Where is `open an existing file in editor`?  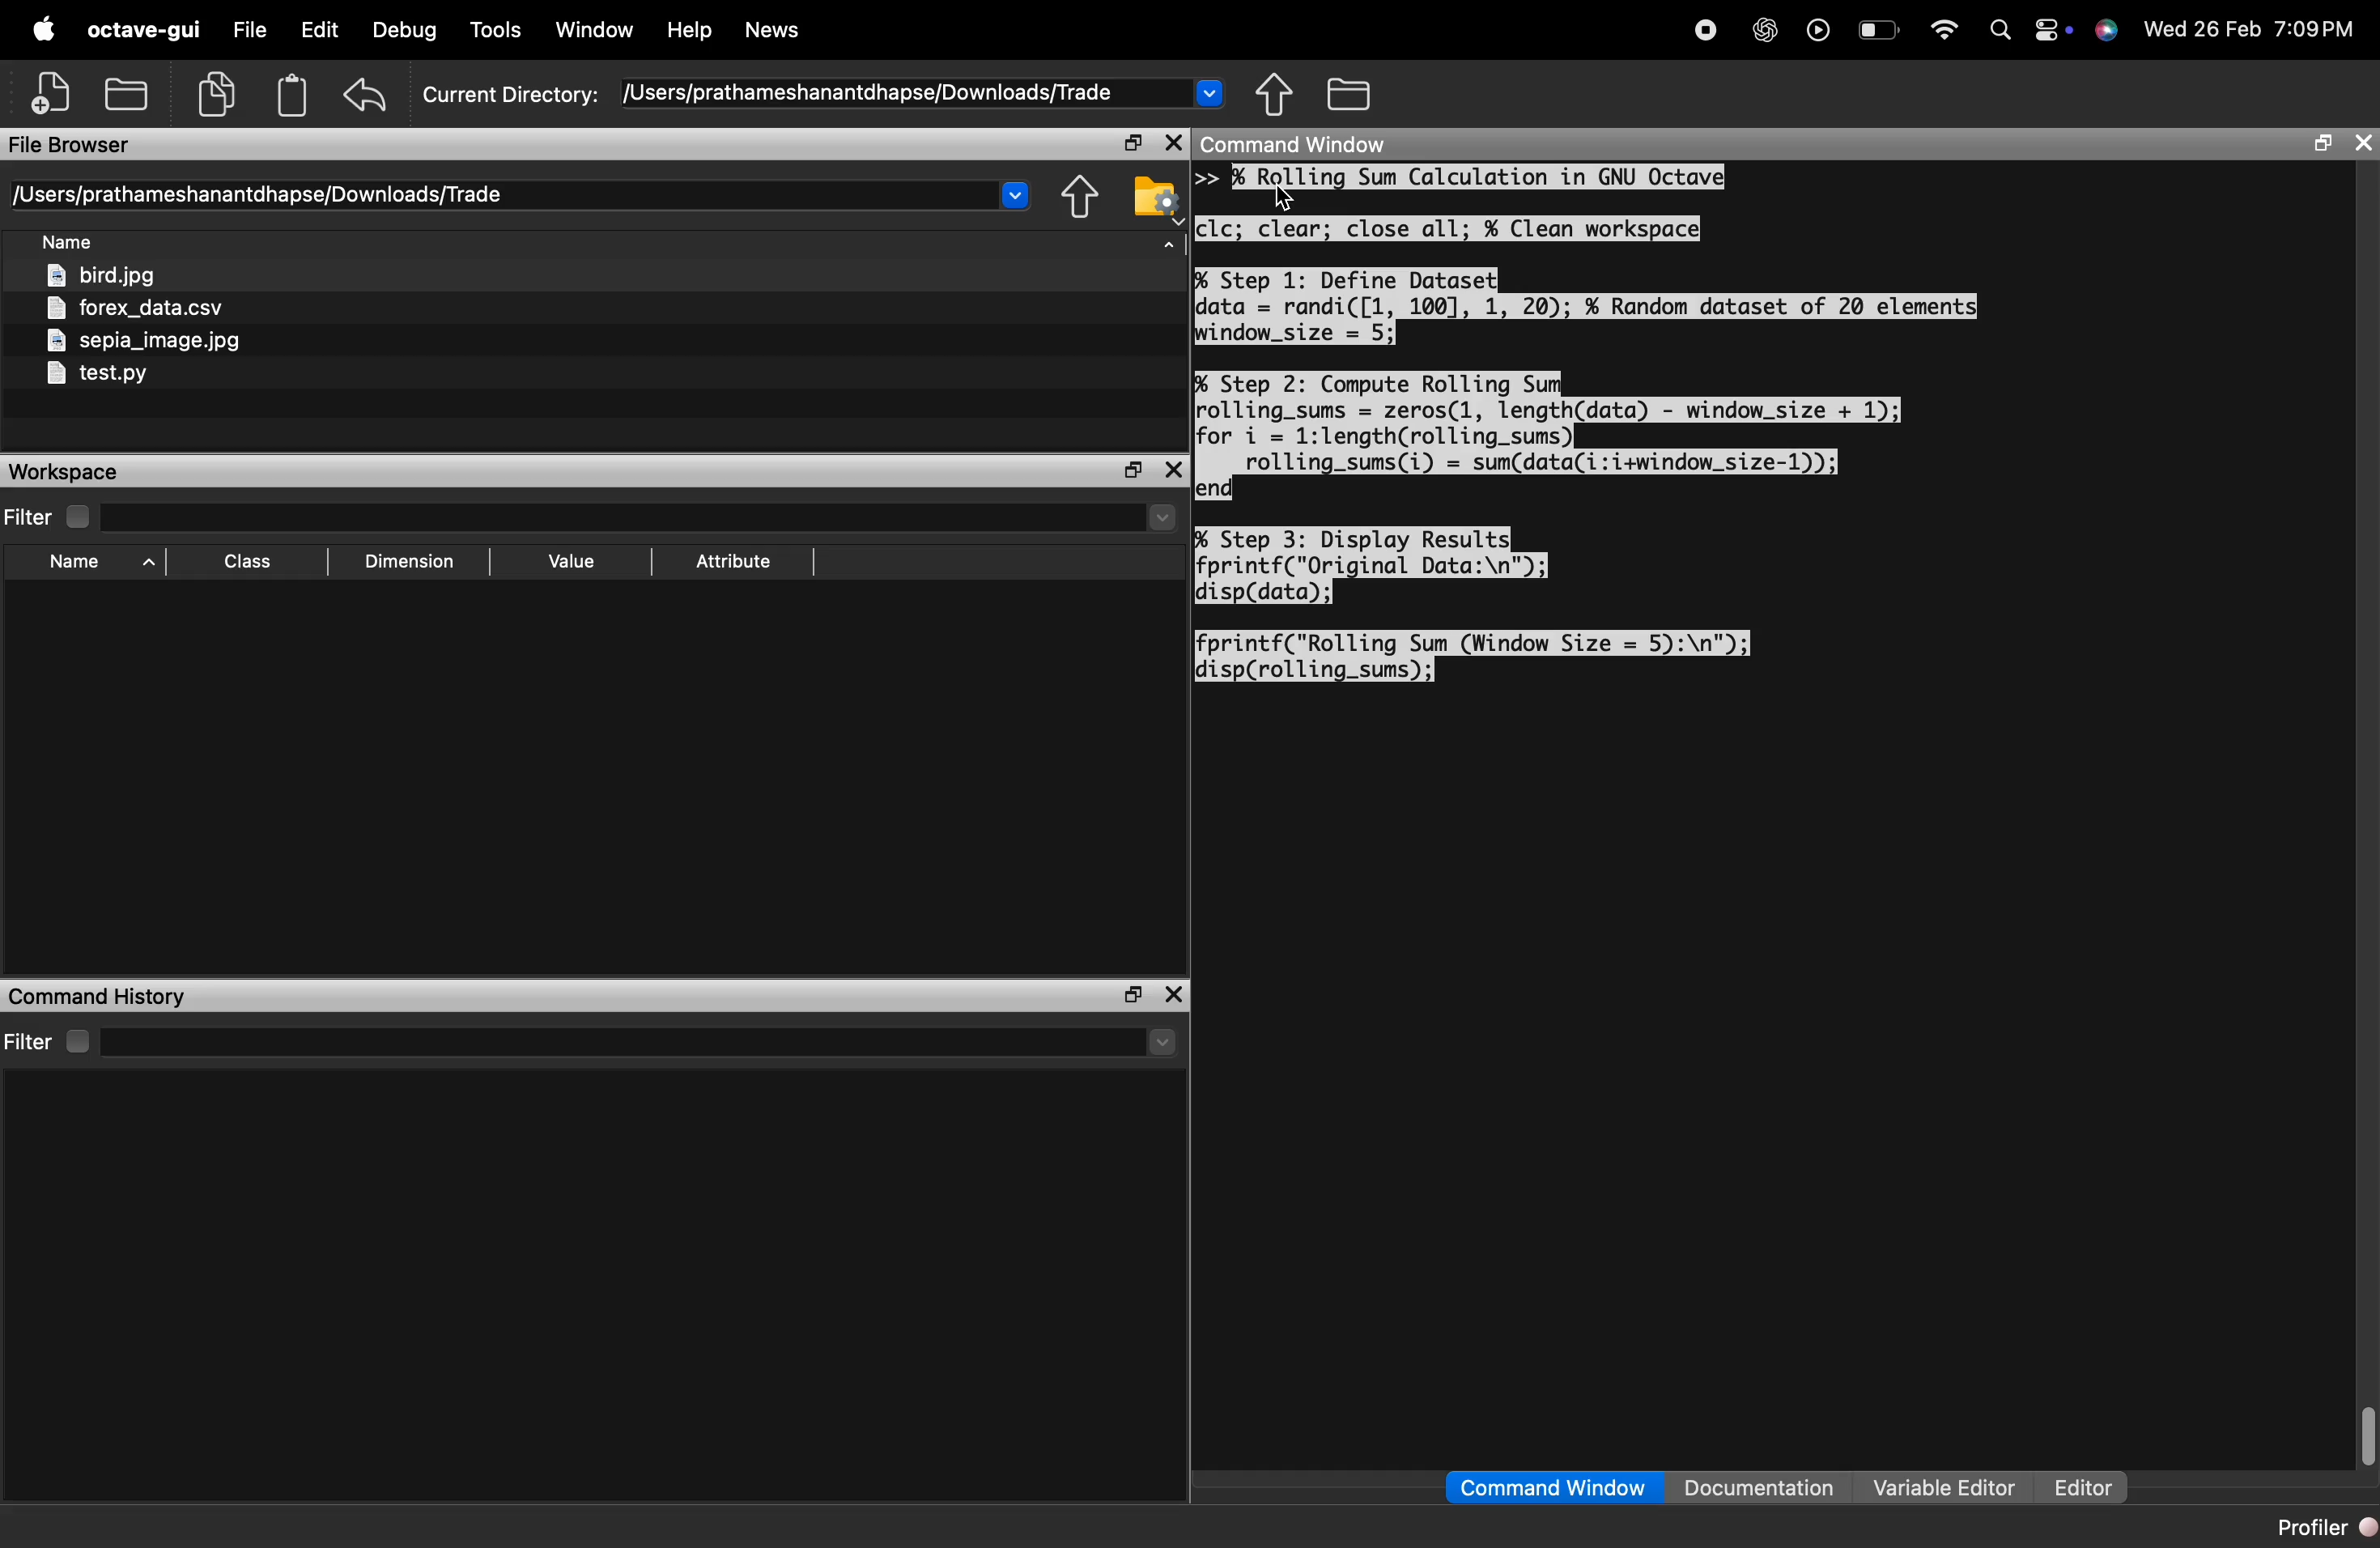 open an existing file in editor is located at coordinates (127, 94).